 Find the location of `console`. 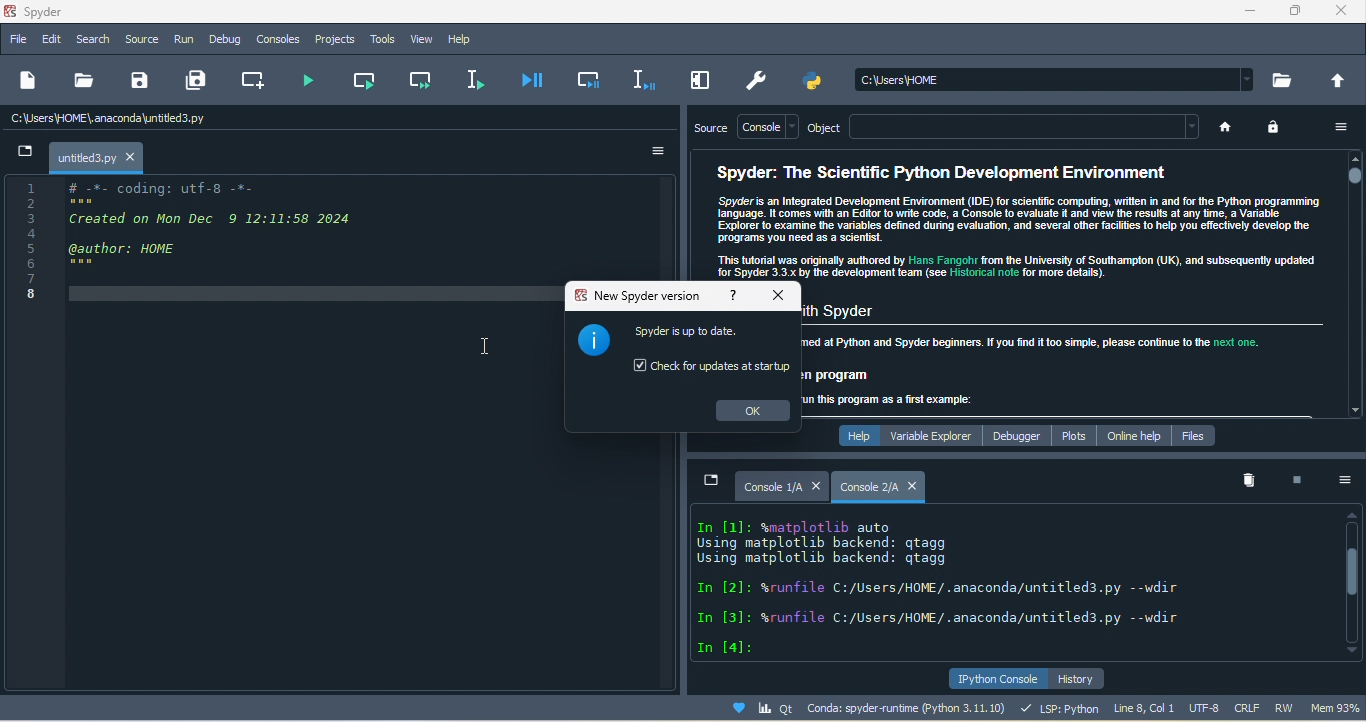

console is located at coordinates (768, 126).